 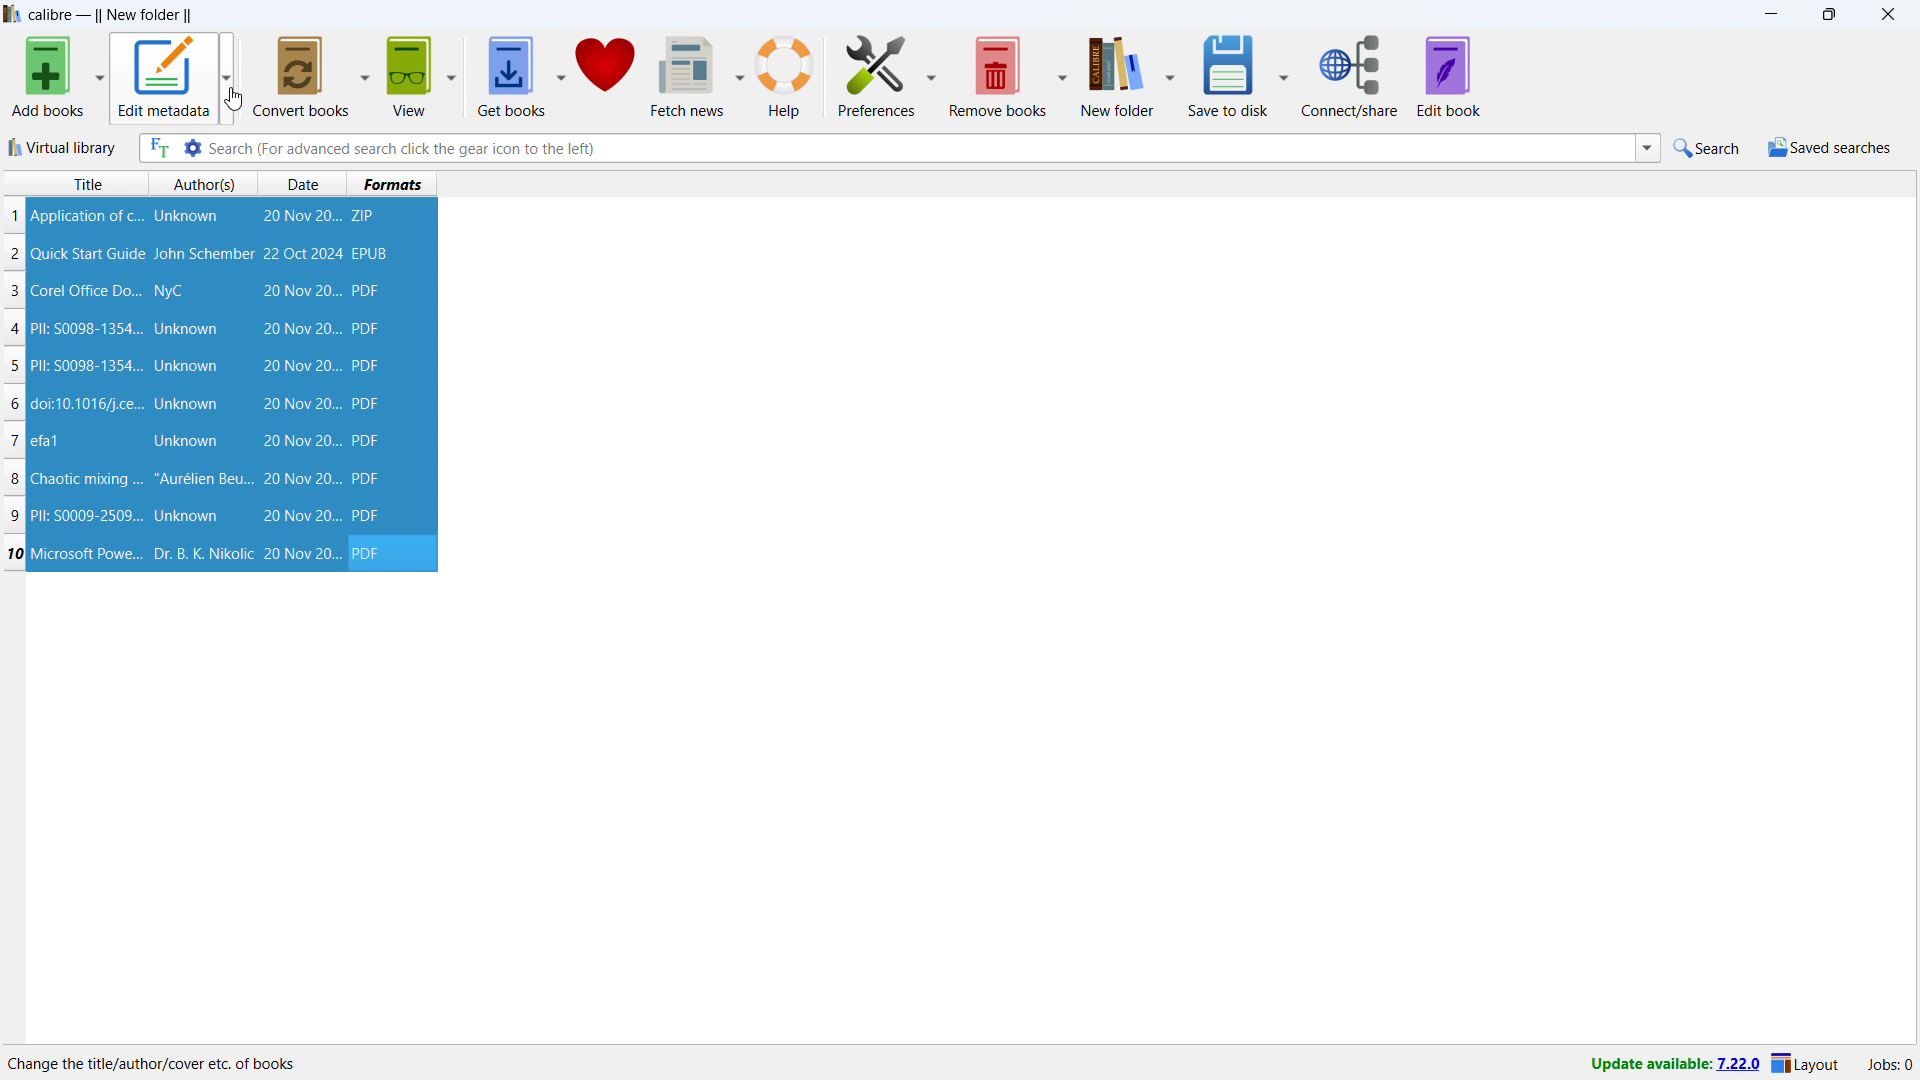 What do you see at coordinates (1891, 1066) in the screenshot?
I see `active jobs` at bounding box center [1891, 1066].